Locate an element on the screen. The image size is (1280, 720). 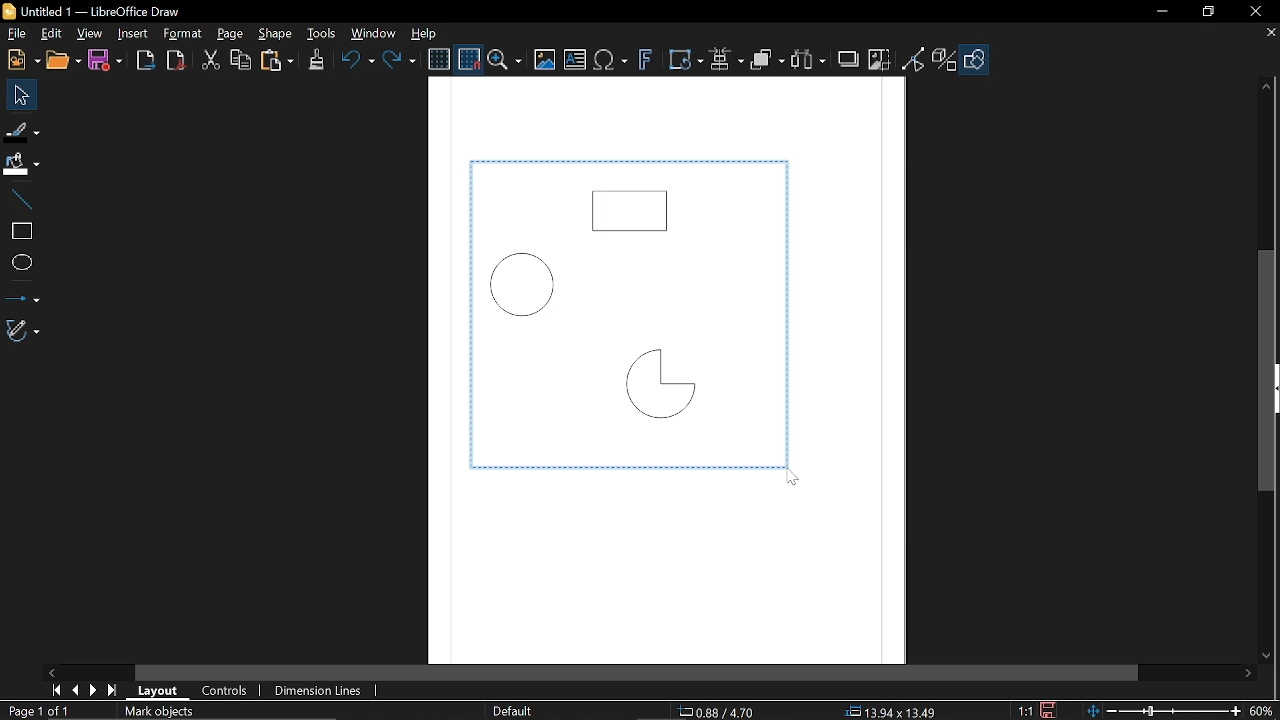
Dimension lines is located at coordinates (319, 691).